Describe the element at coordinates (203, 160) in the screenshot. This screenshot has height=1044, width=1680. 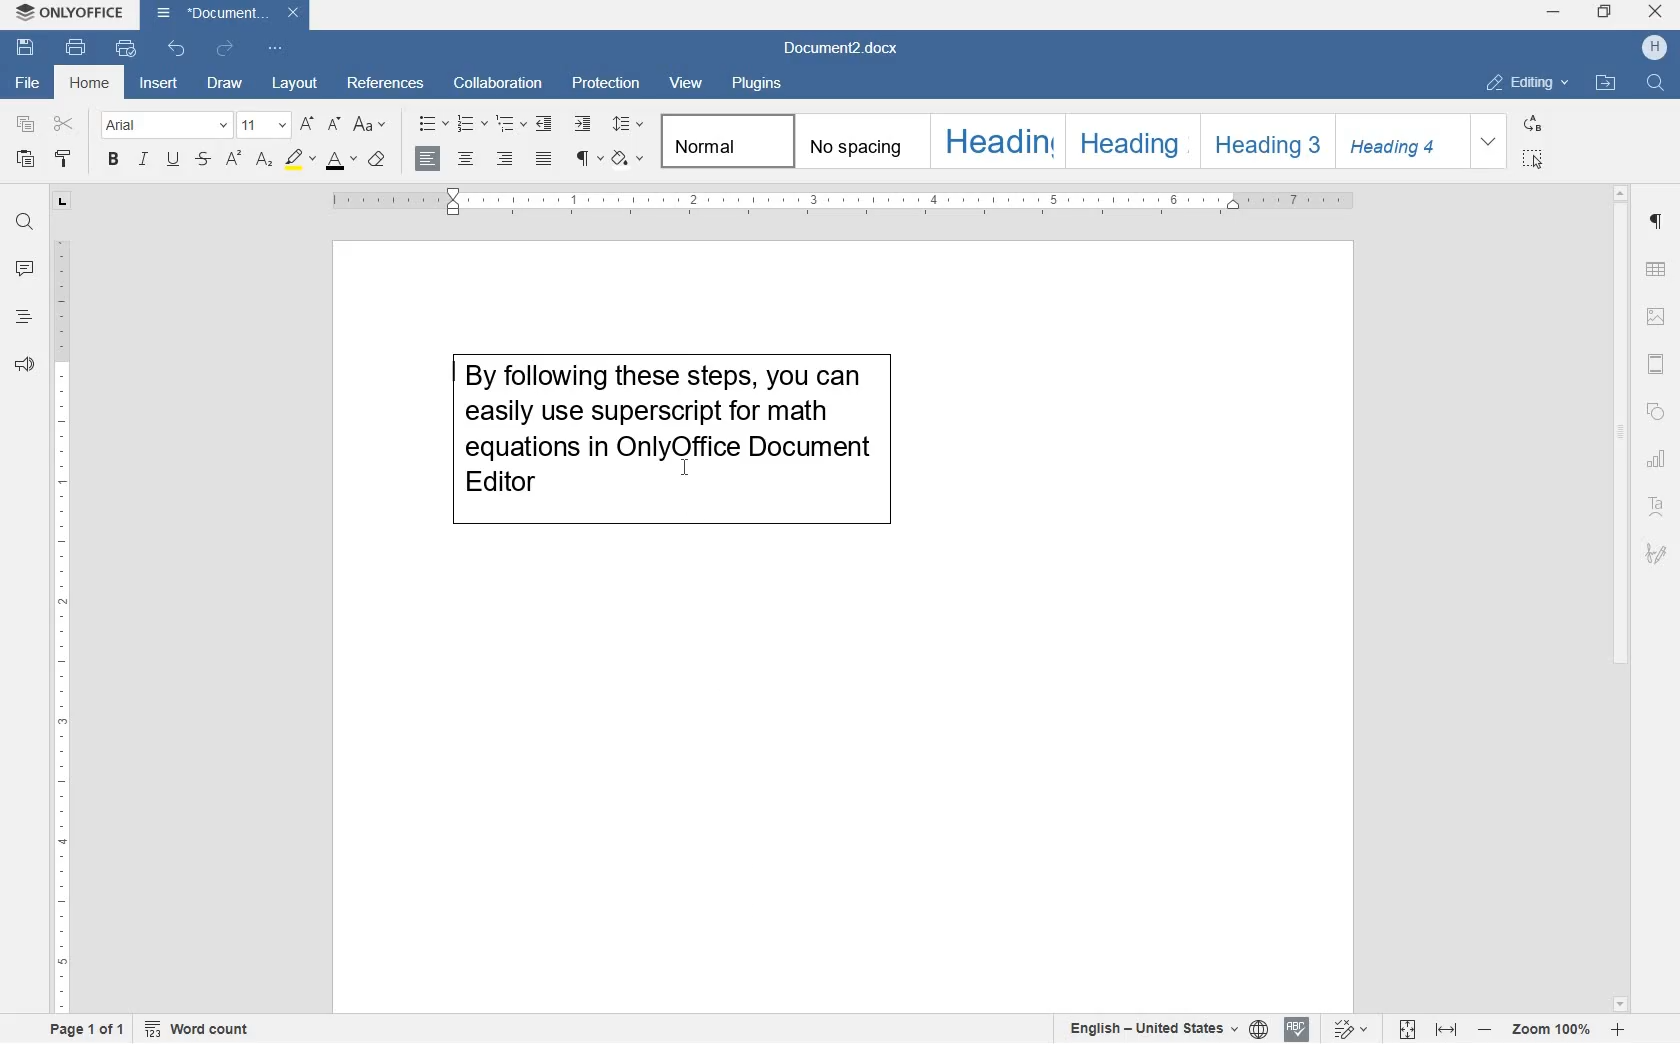
I see `strikethrough` at that location.